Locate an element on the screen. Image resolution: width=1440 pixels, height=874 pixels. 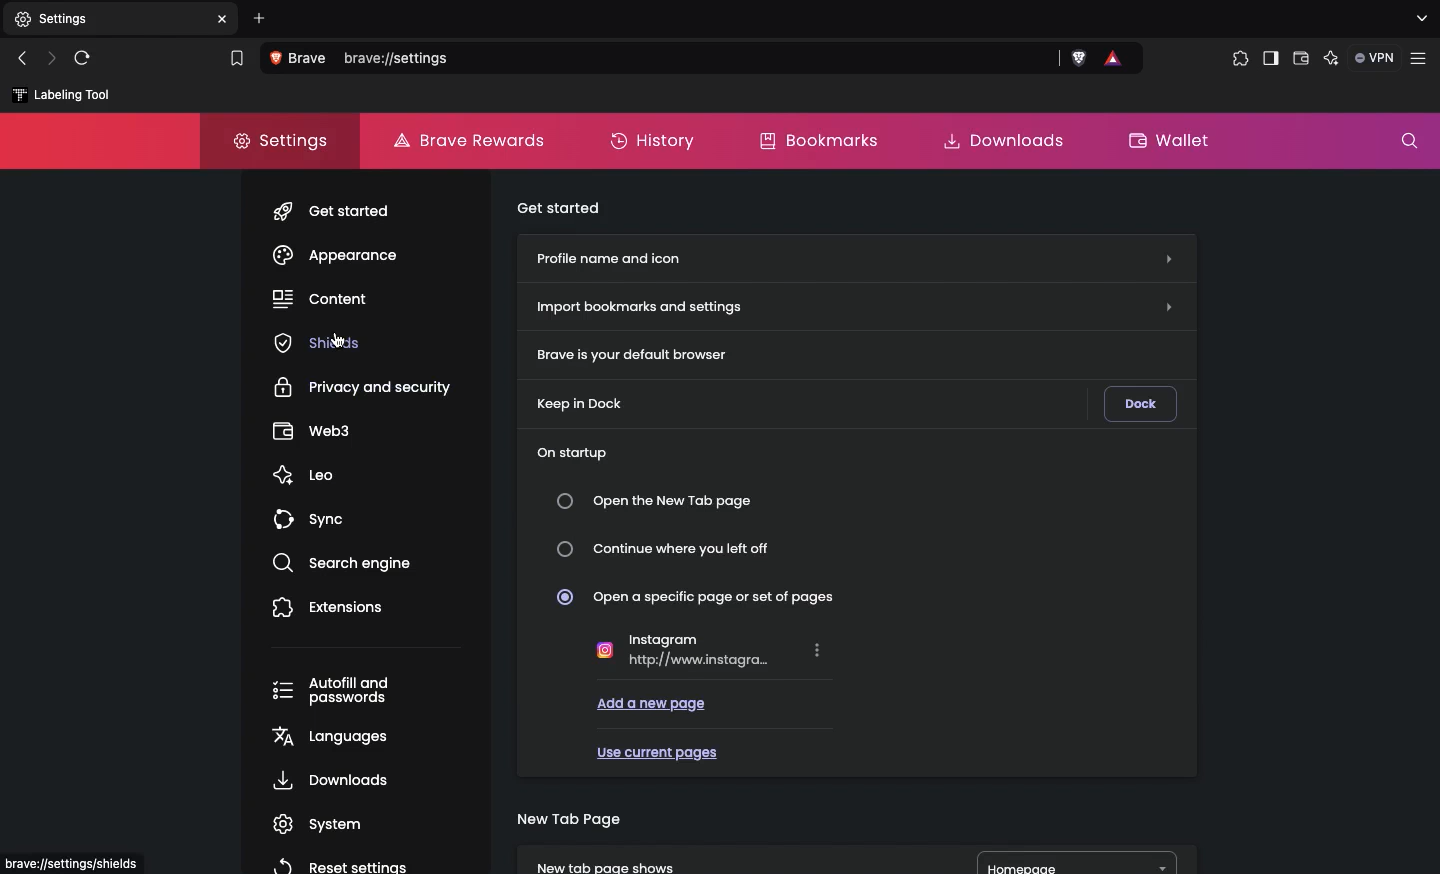
Get started is located at coordinates (338, 211).